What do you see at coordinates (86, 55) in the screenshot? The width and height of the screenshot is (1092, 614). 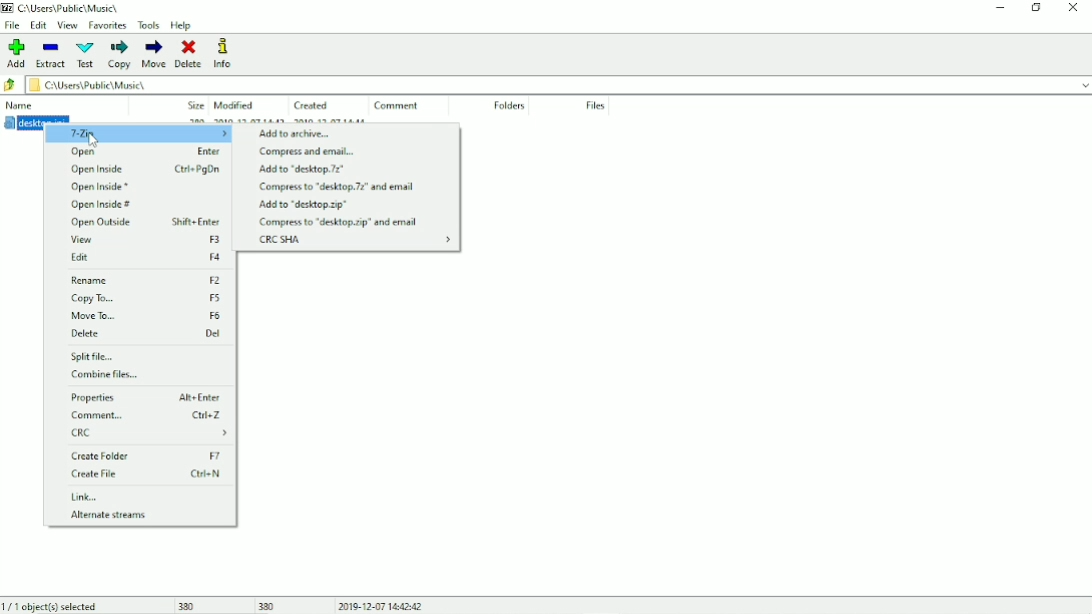 I see `Test` at bounding box center [86, 55].